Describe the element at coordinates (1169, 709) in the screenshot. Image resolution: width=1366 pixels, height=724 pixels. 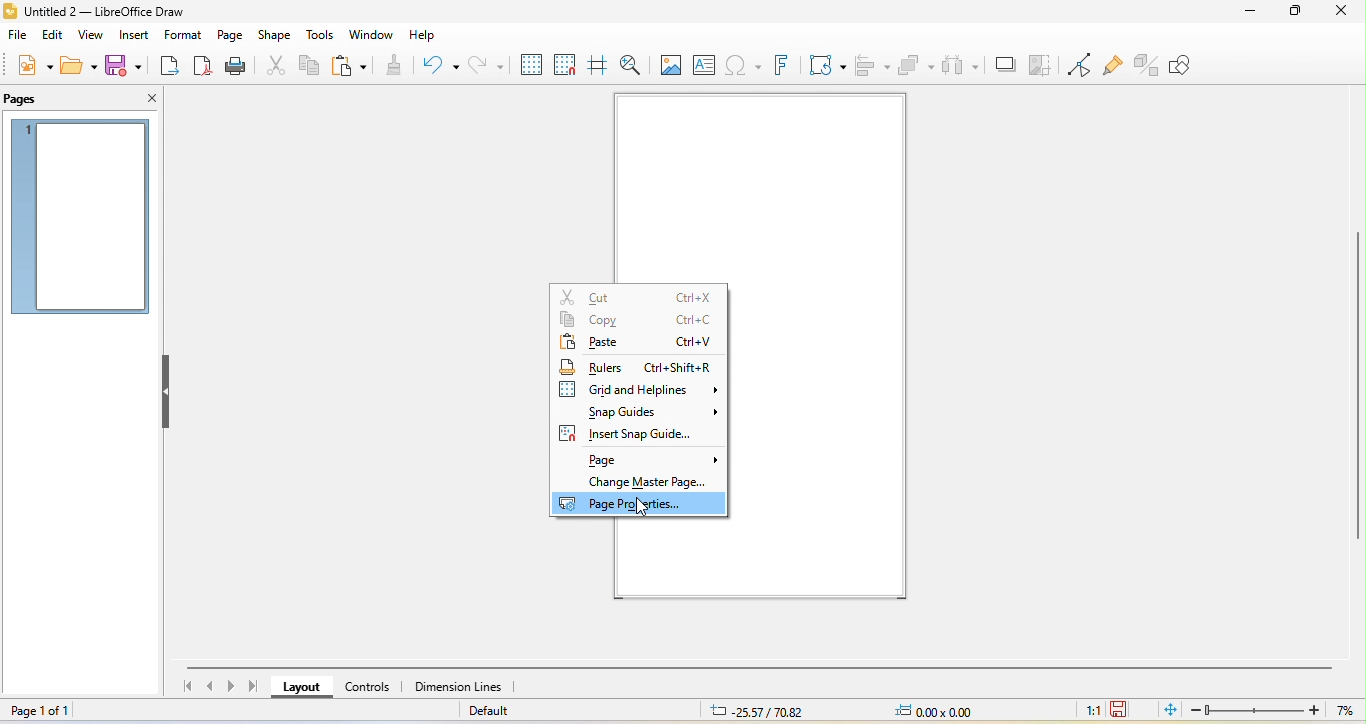
I see `fit page to current window` at that location.